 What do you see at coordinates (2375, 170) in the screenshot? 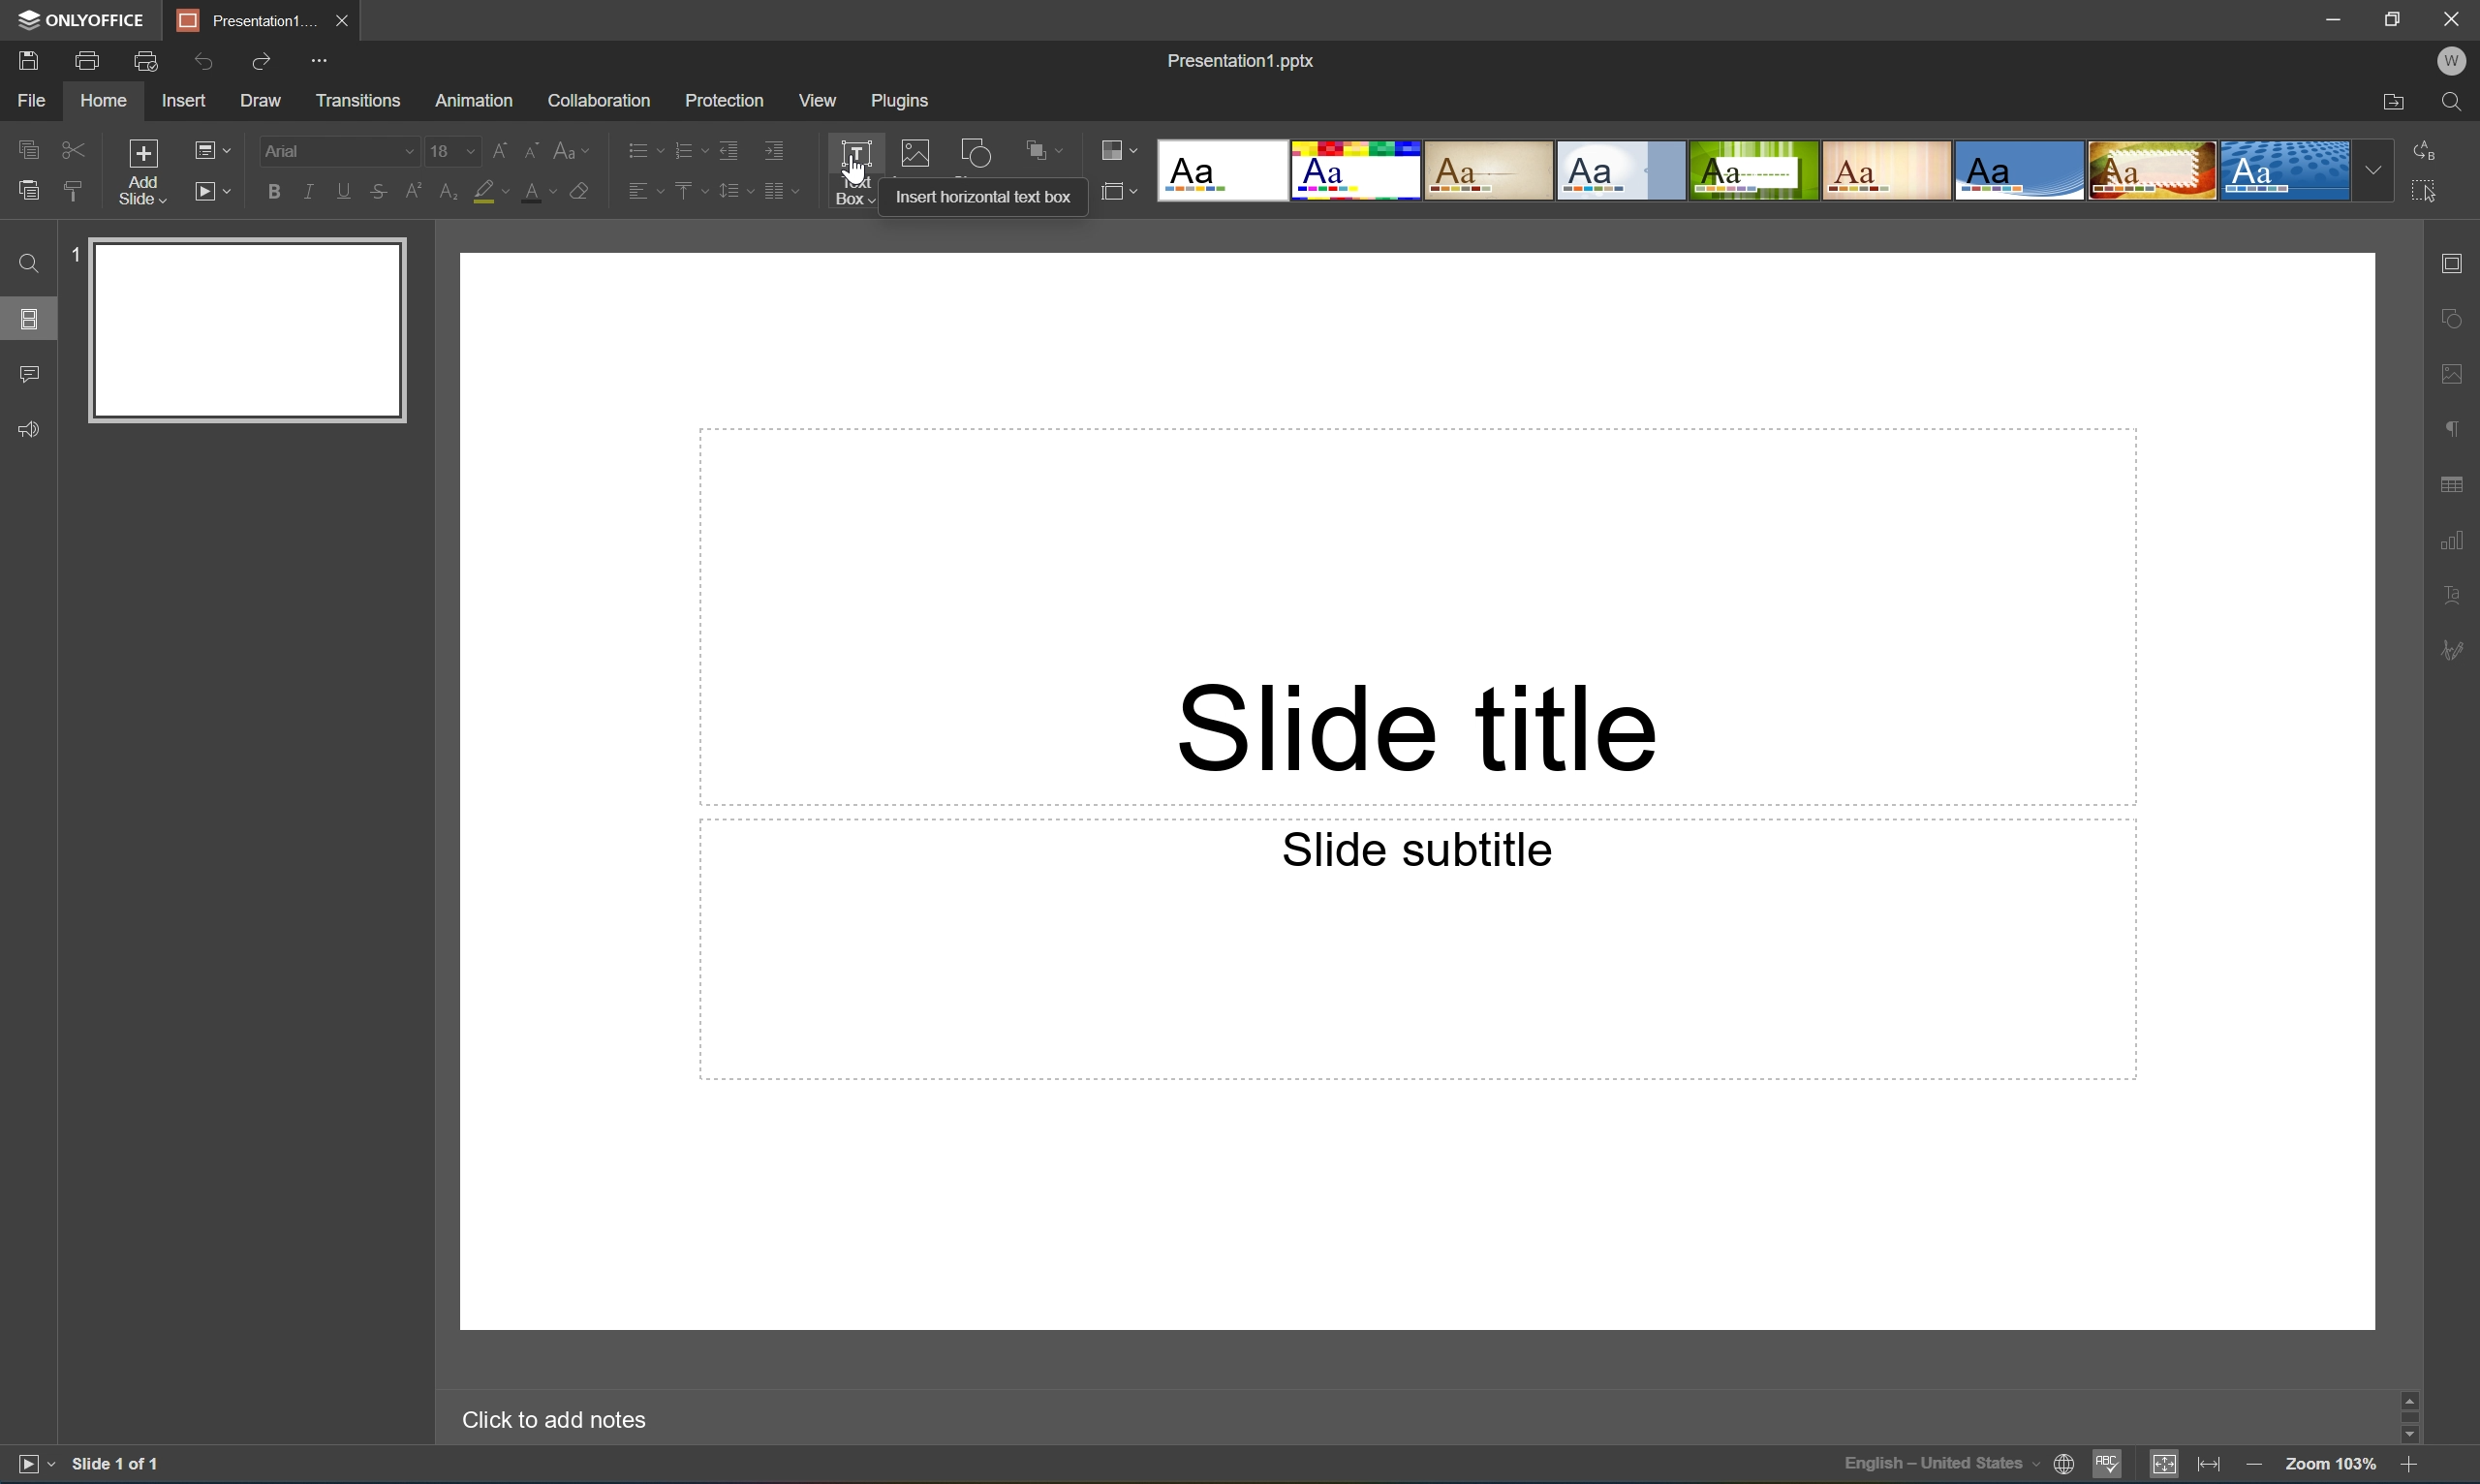
I see `Drop Down` at bounding box center [2375, 170].